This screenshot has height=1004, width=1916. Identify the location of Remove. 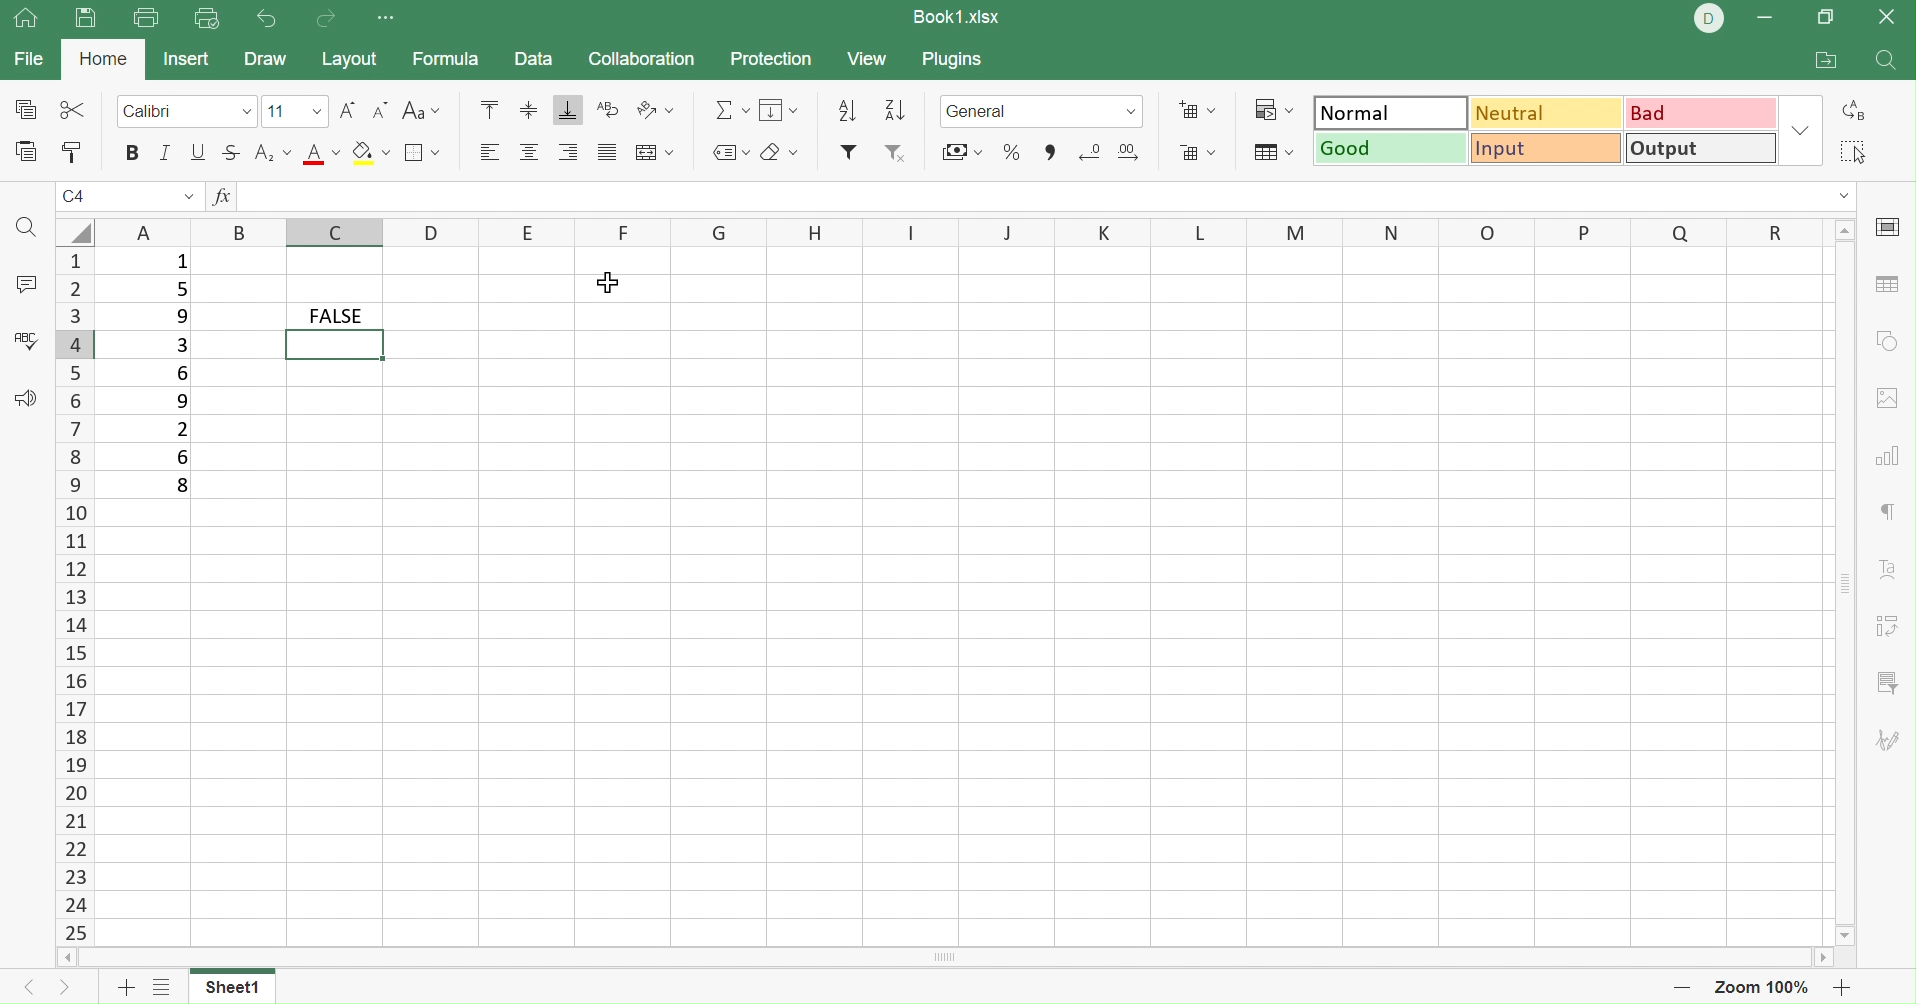
(895, 153).